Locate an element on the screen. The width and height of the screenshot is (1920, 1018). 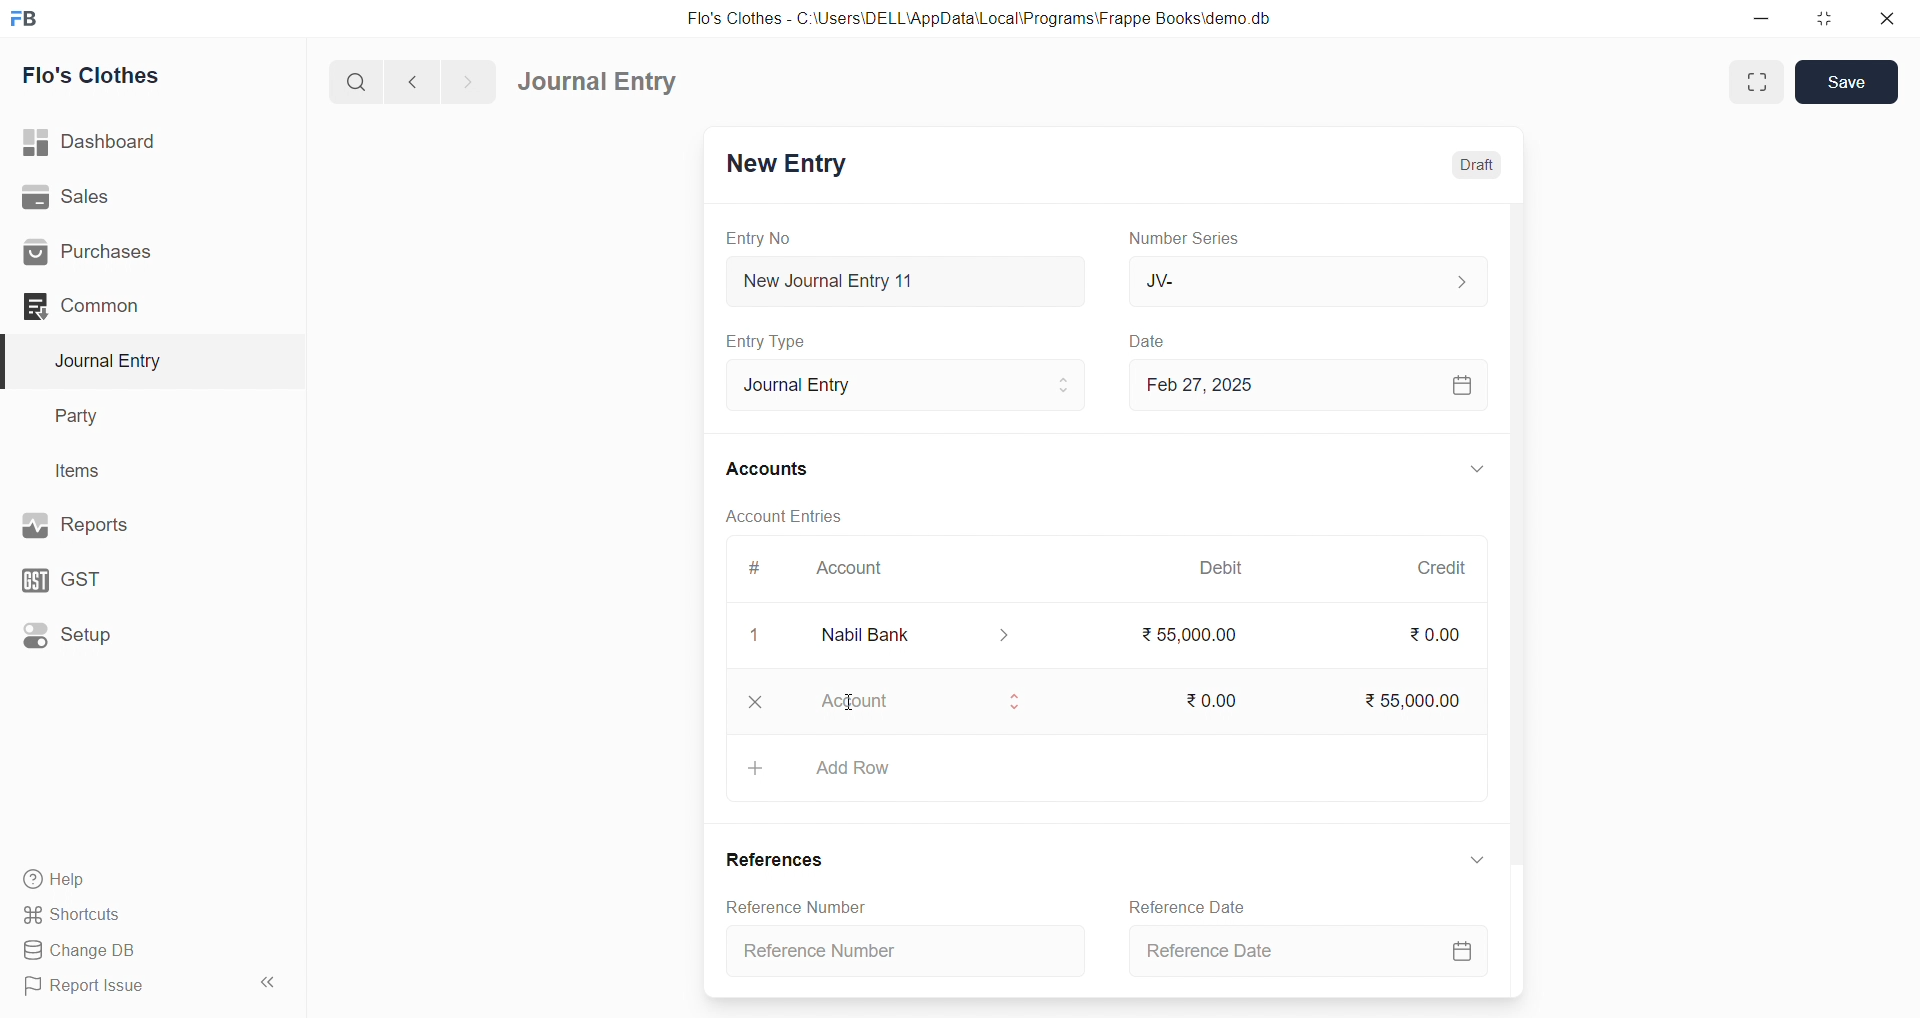
search is located at coordinates (353, 84).